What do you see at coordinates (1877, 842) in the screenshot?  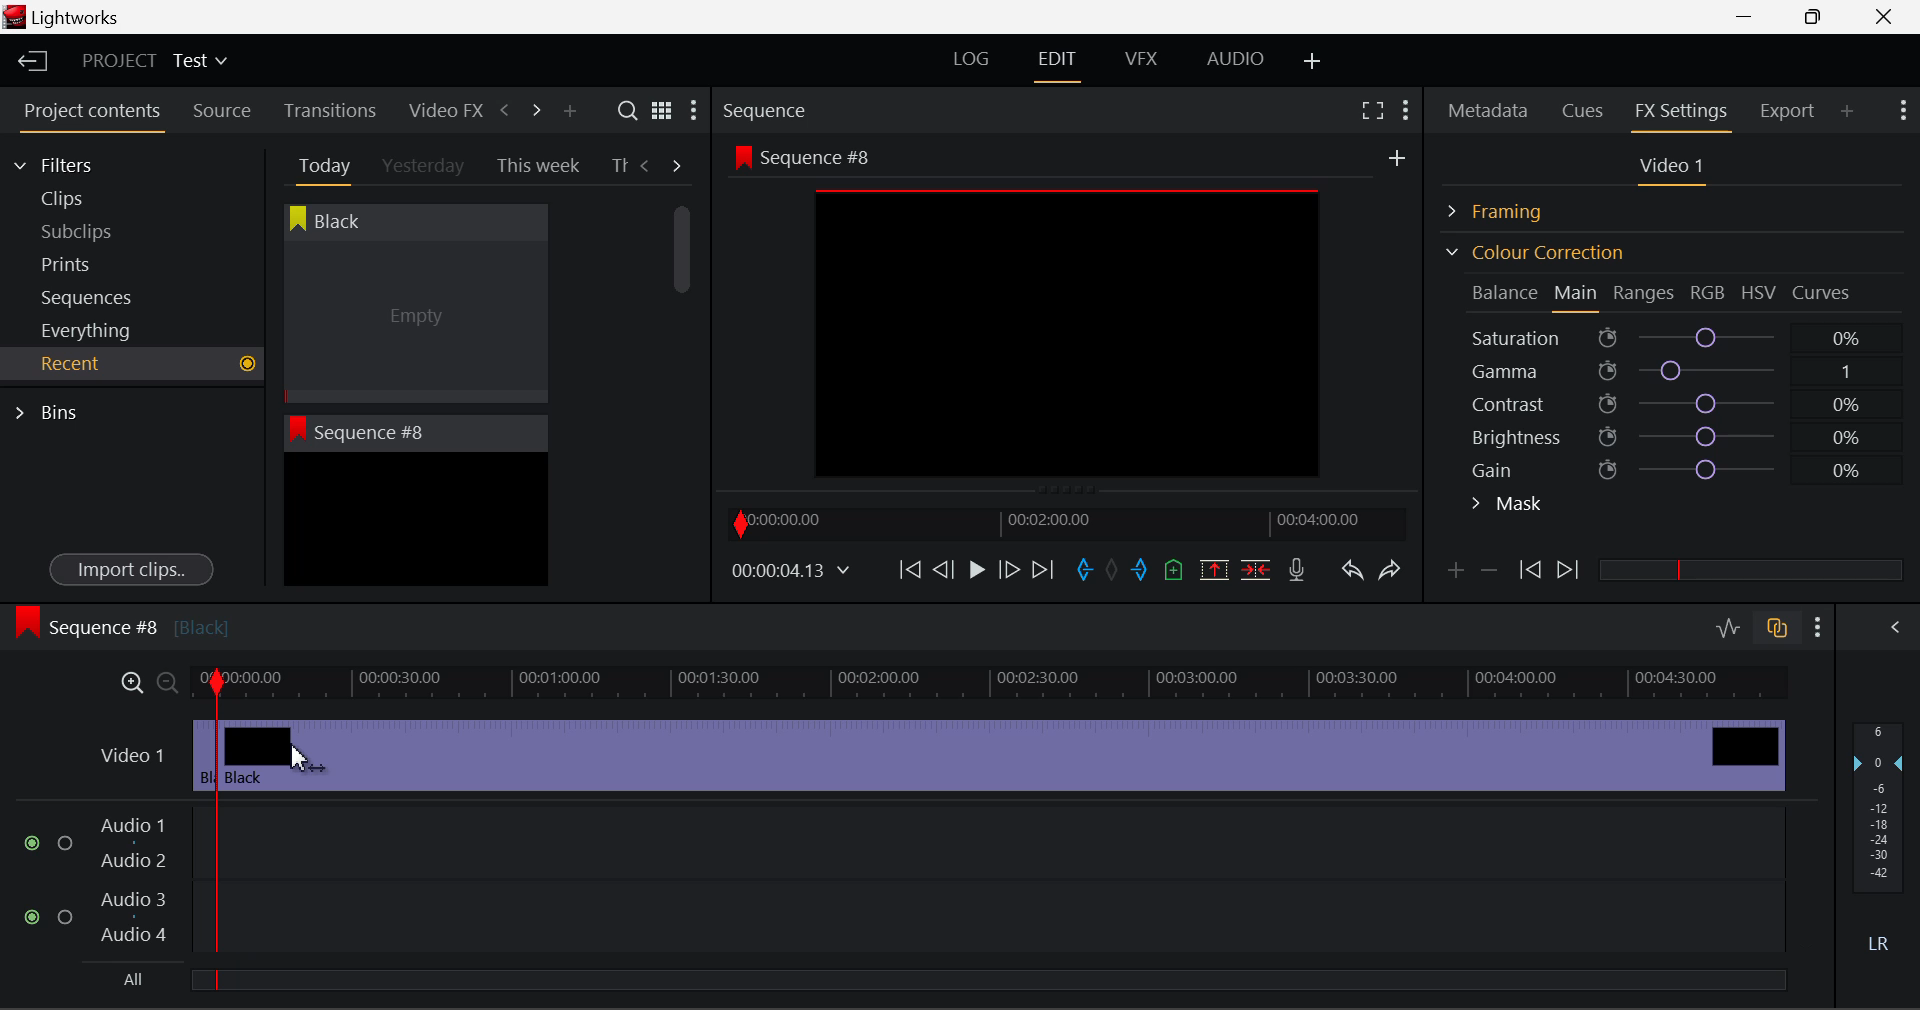 I see `Decibel Gain` at bounding box center [1877, 842].